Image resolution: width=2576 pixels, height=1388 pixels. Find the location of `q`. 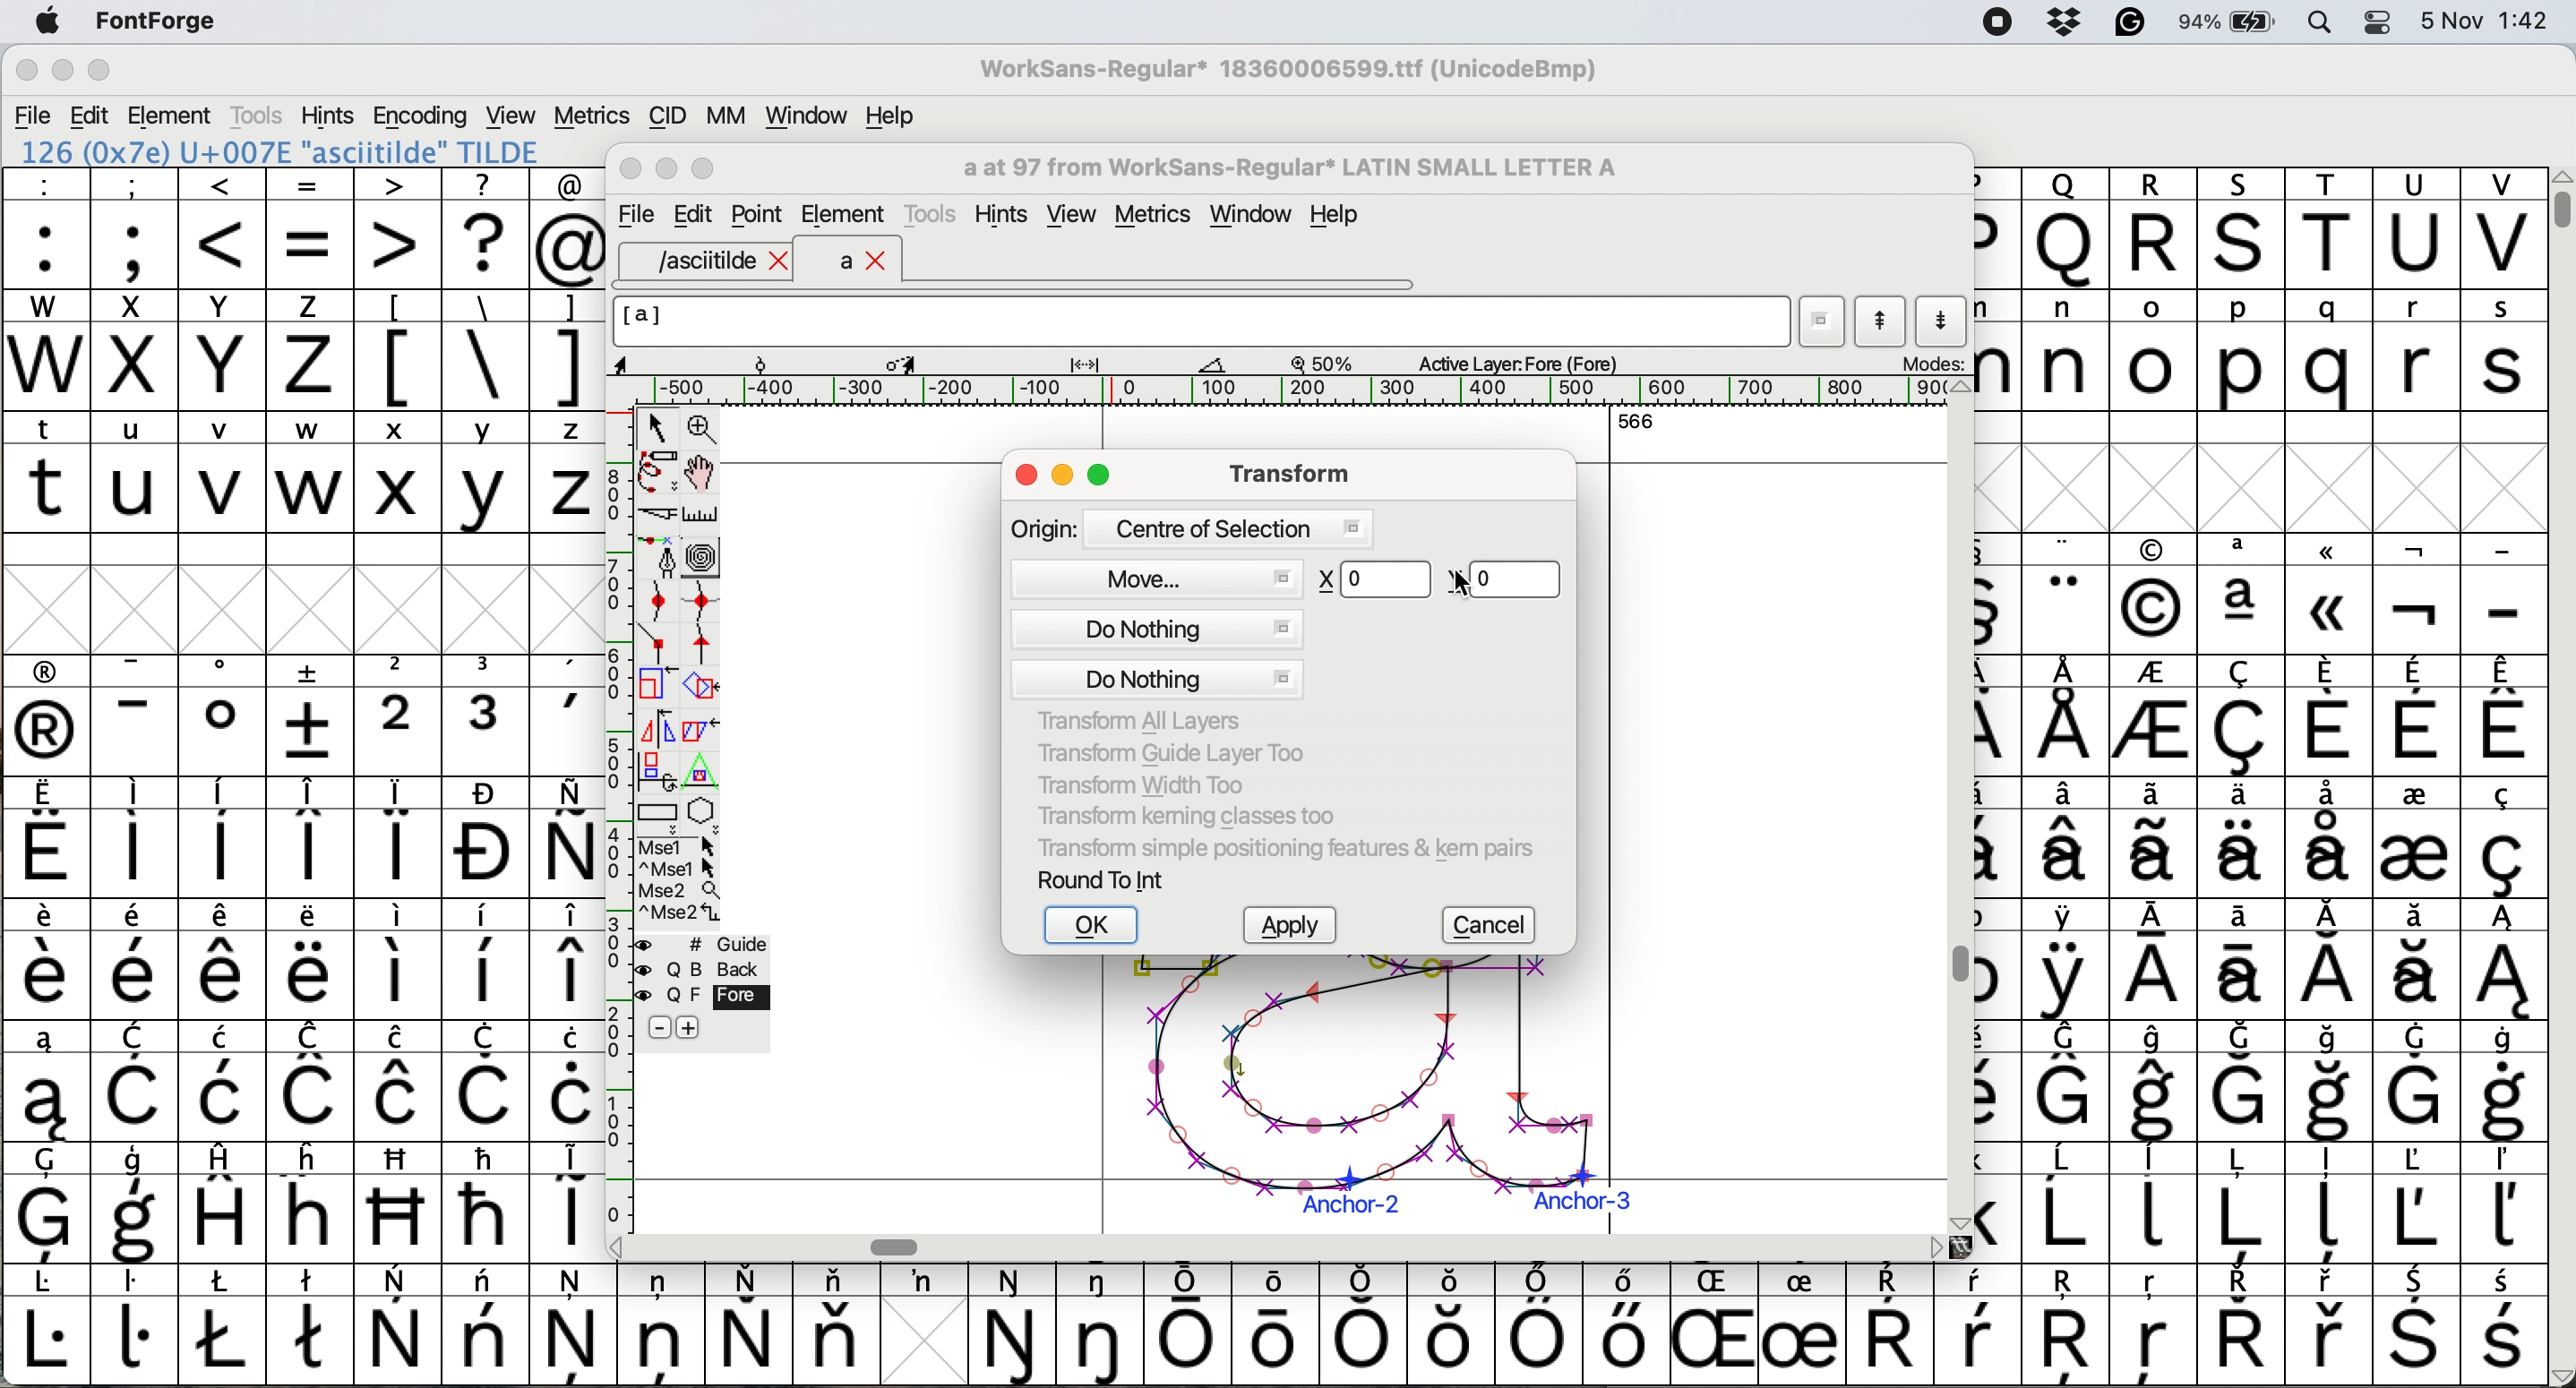

q is located at coordinates (2334, 352).